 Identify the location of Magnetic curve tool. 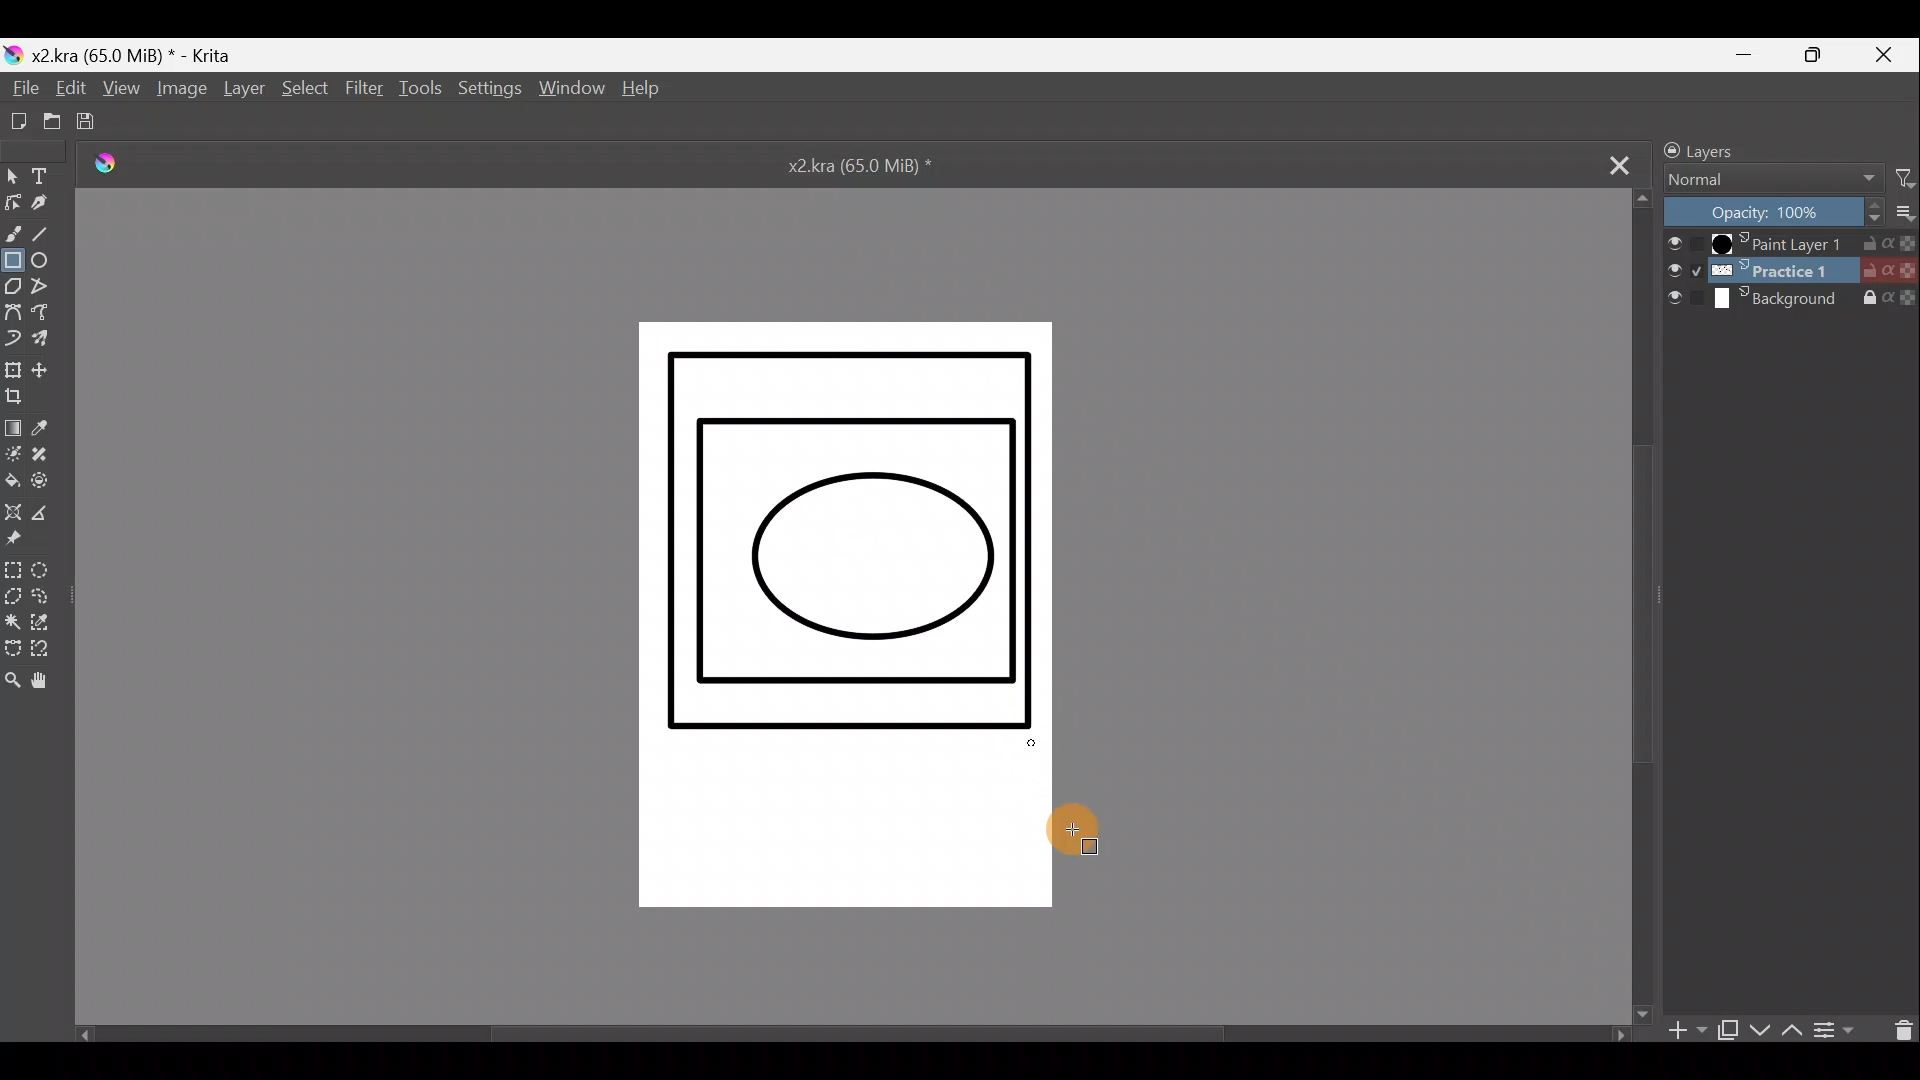
(52, 314).